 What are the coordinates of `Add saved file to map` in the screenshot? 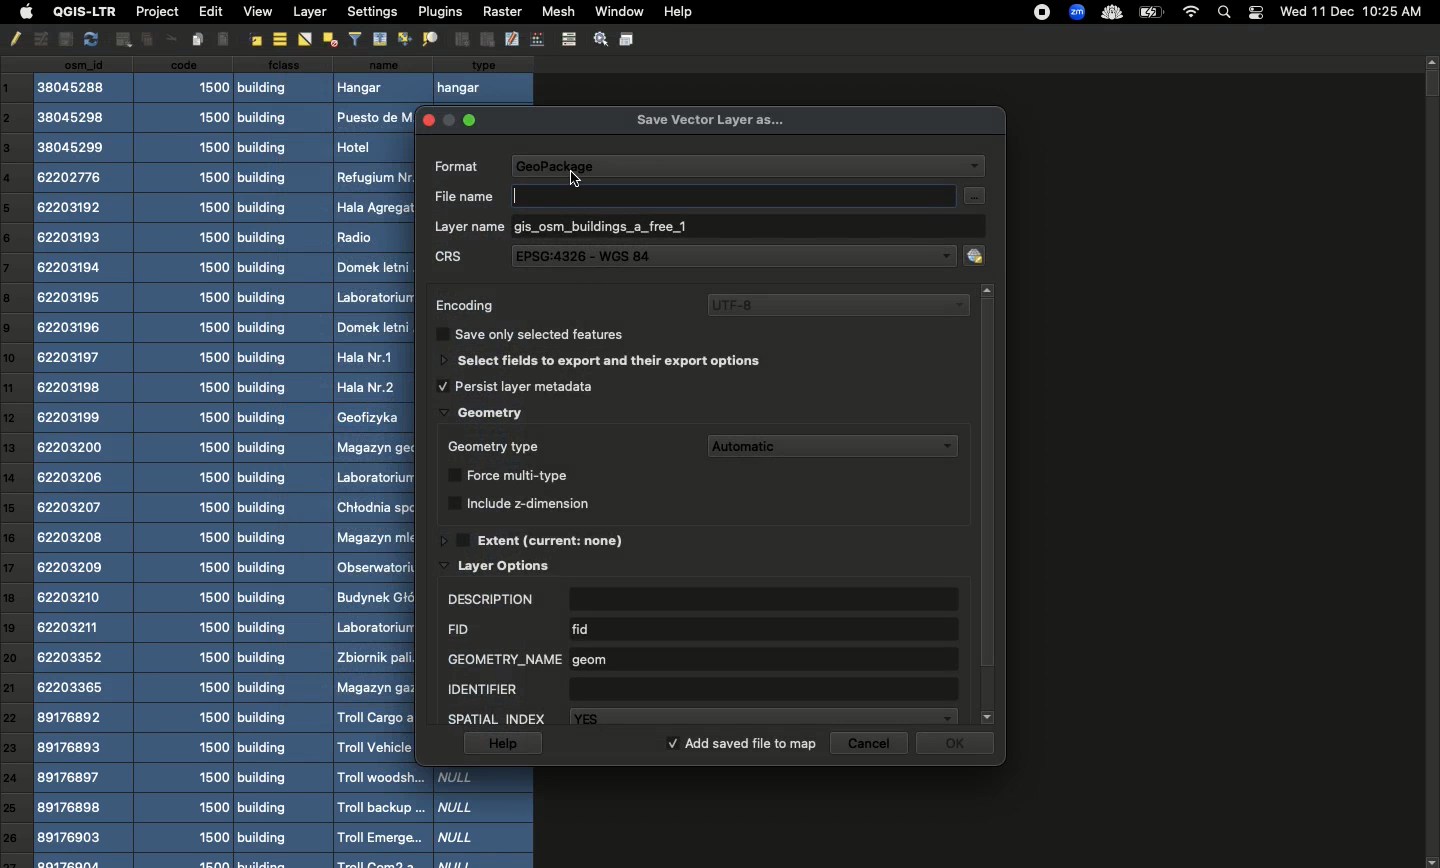 It's located at (743, 745).